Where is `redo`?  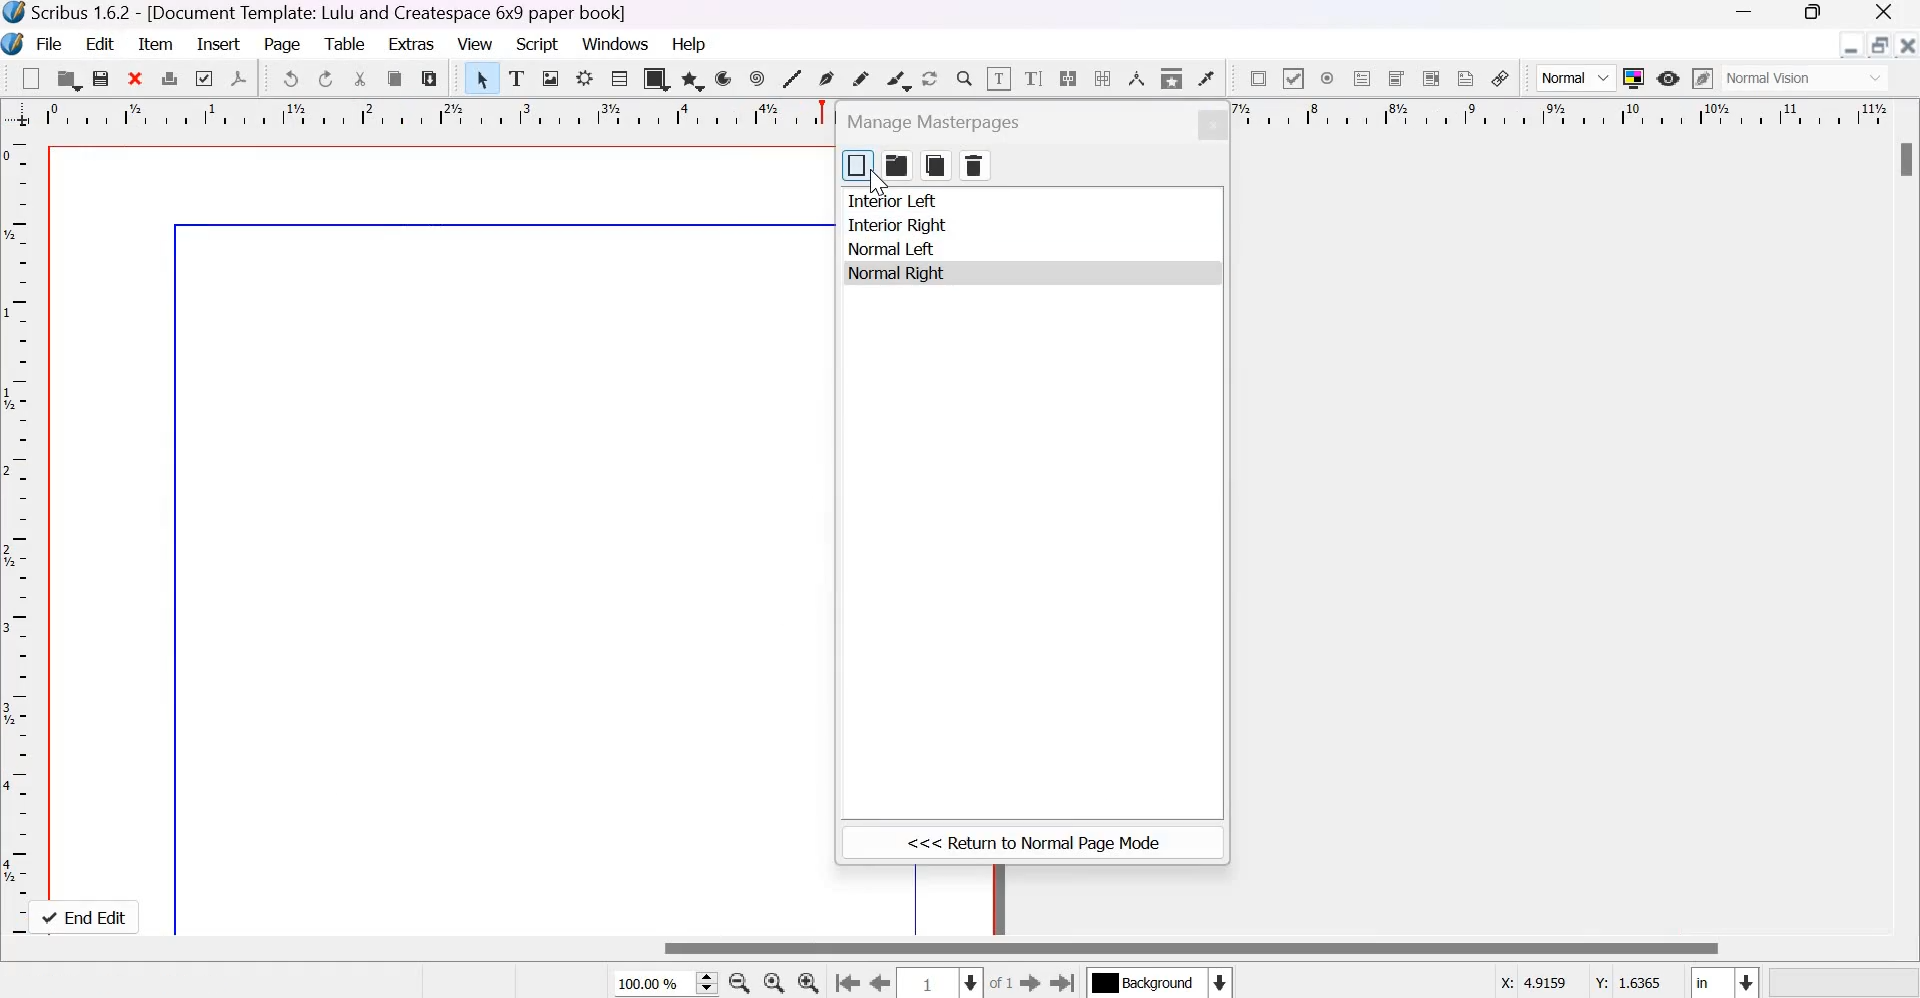
redo is located at coordinates (326, 78).